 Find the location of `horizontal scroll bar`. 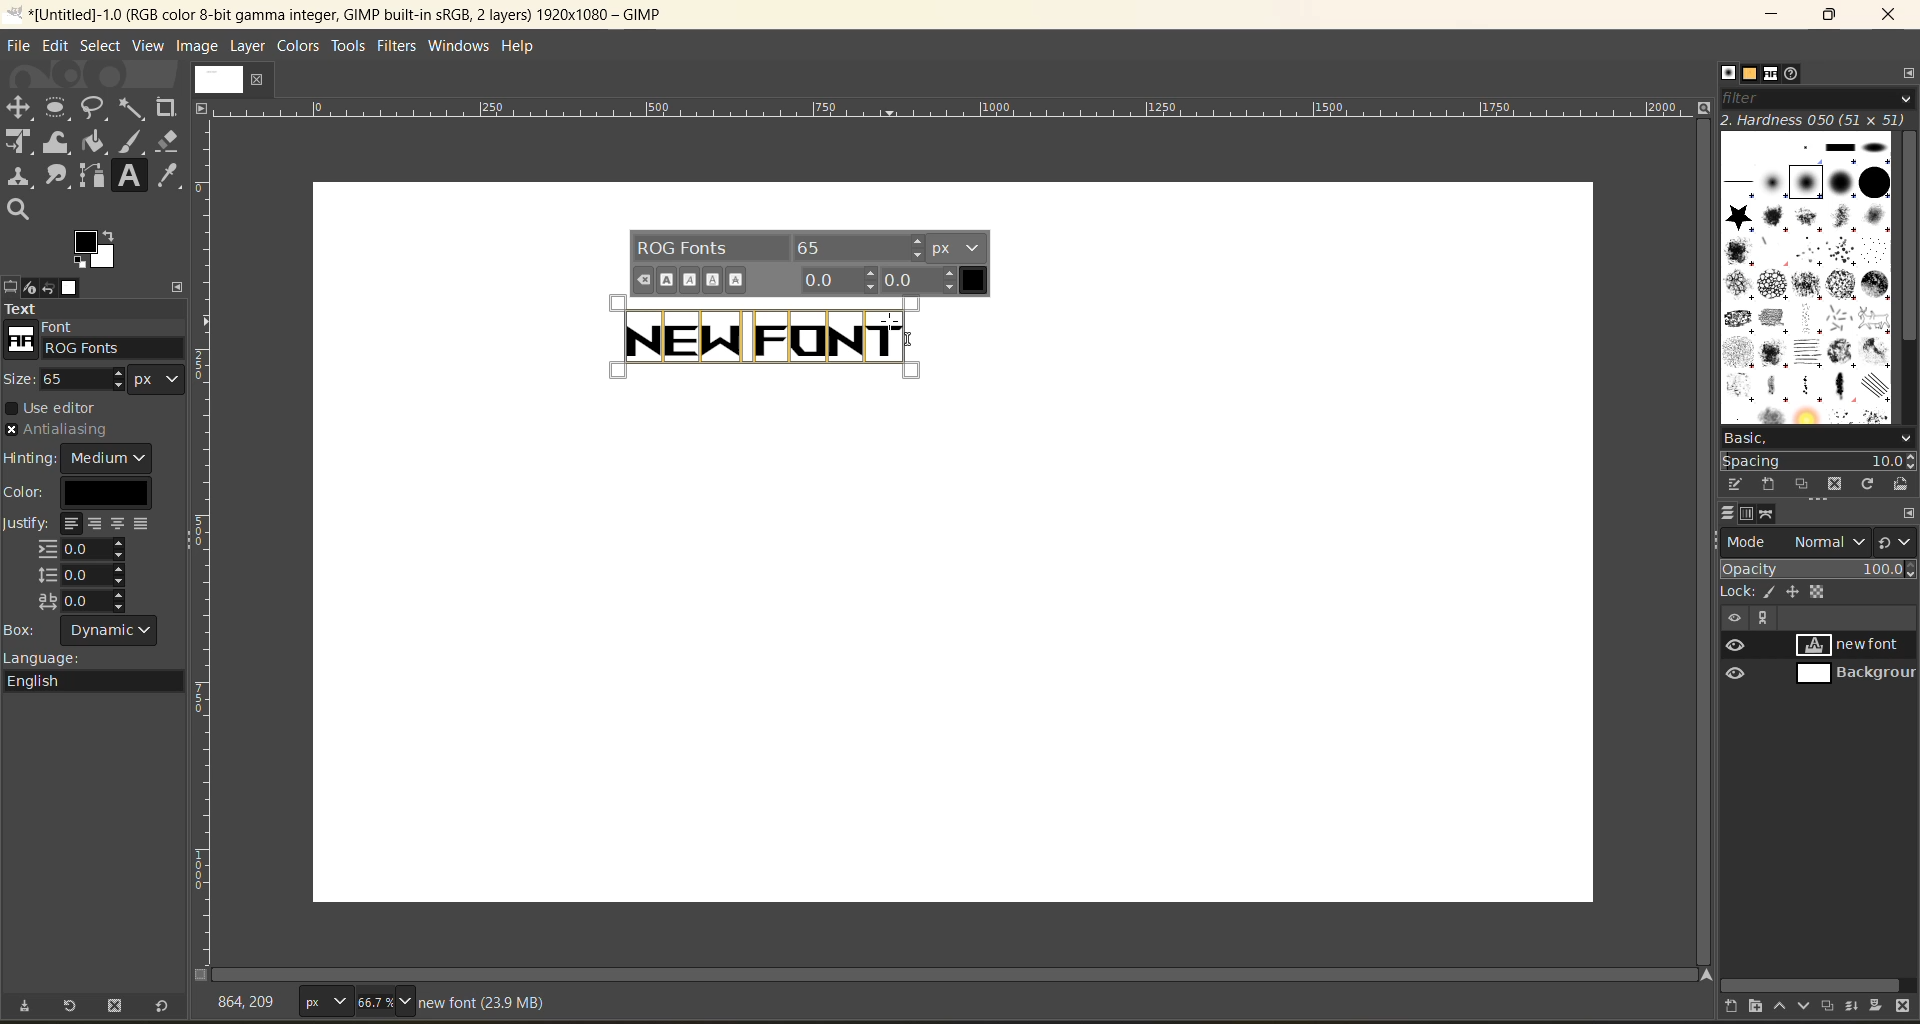

horizontal scroll bar is located at coordinates (1812, 985).